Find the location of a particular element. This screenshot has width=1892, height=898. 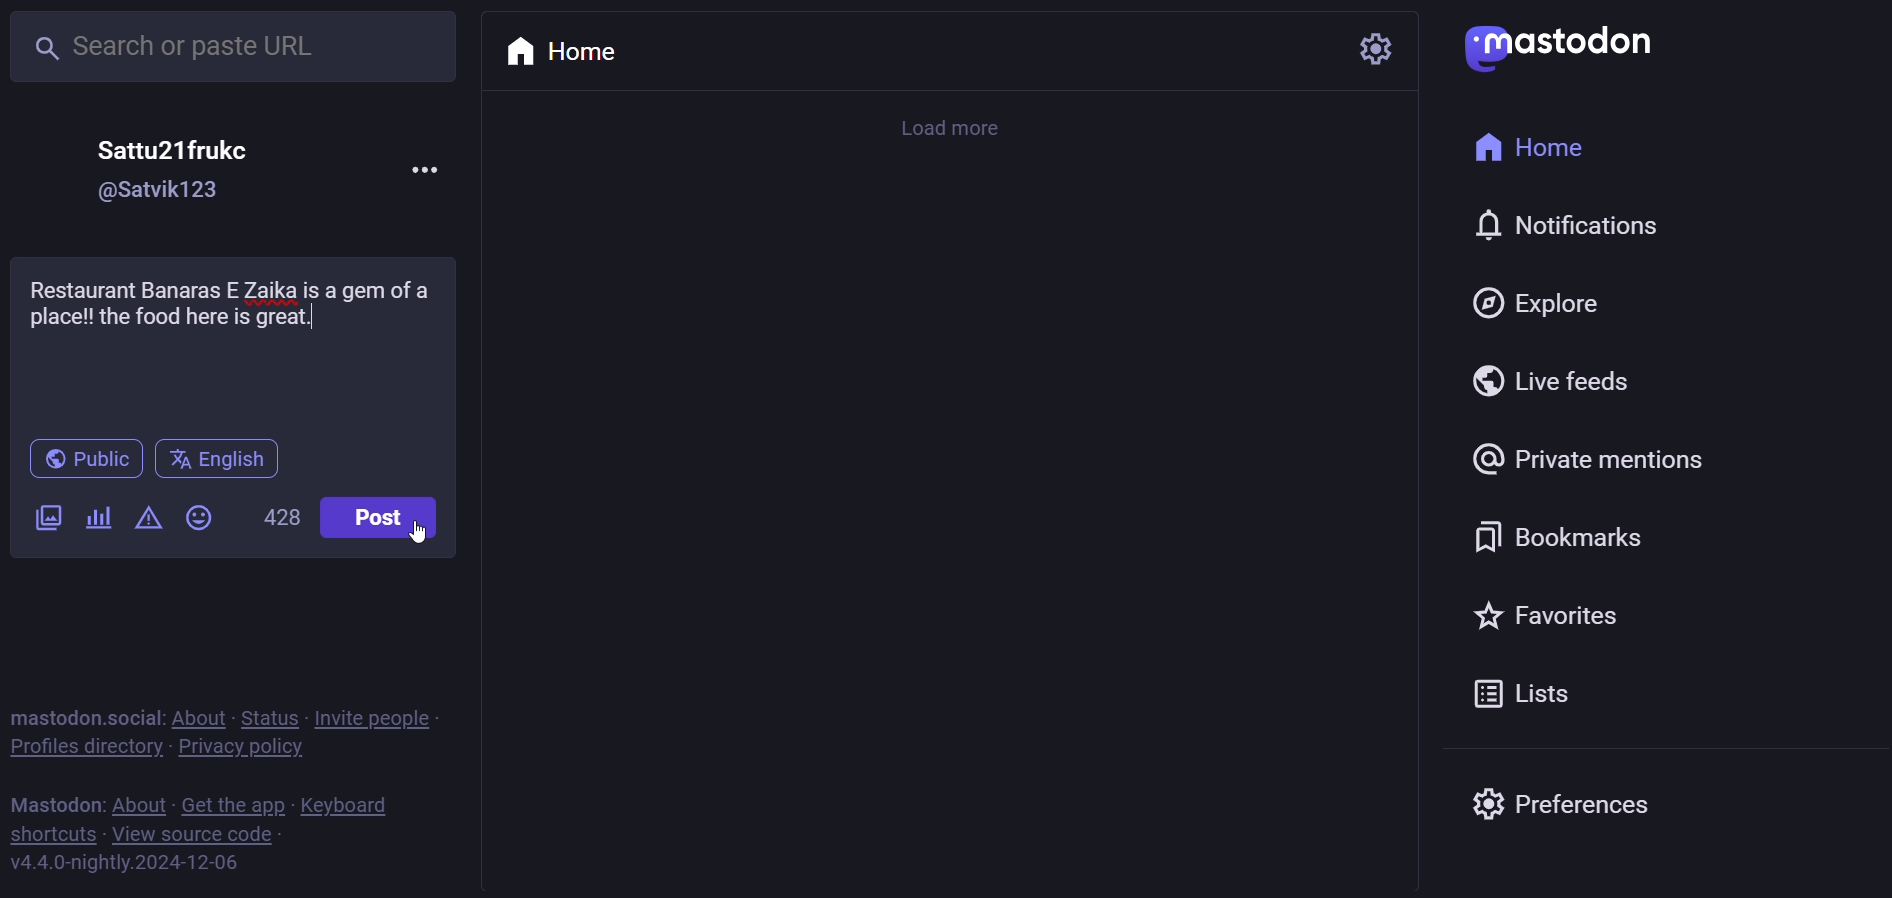

english is located at coordinates (220, 461).